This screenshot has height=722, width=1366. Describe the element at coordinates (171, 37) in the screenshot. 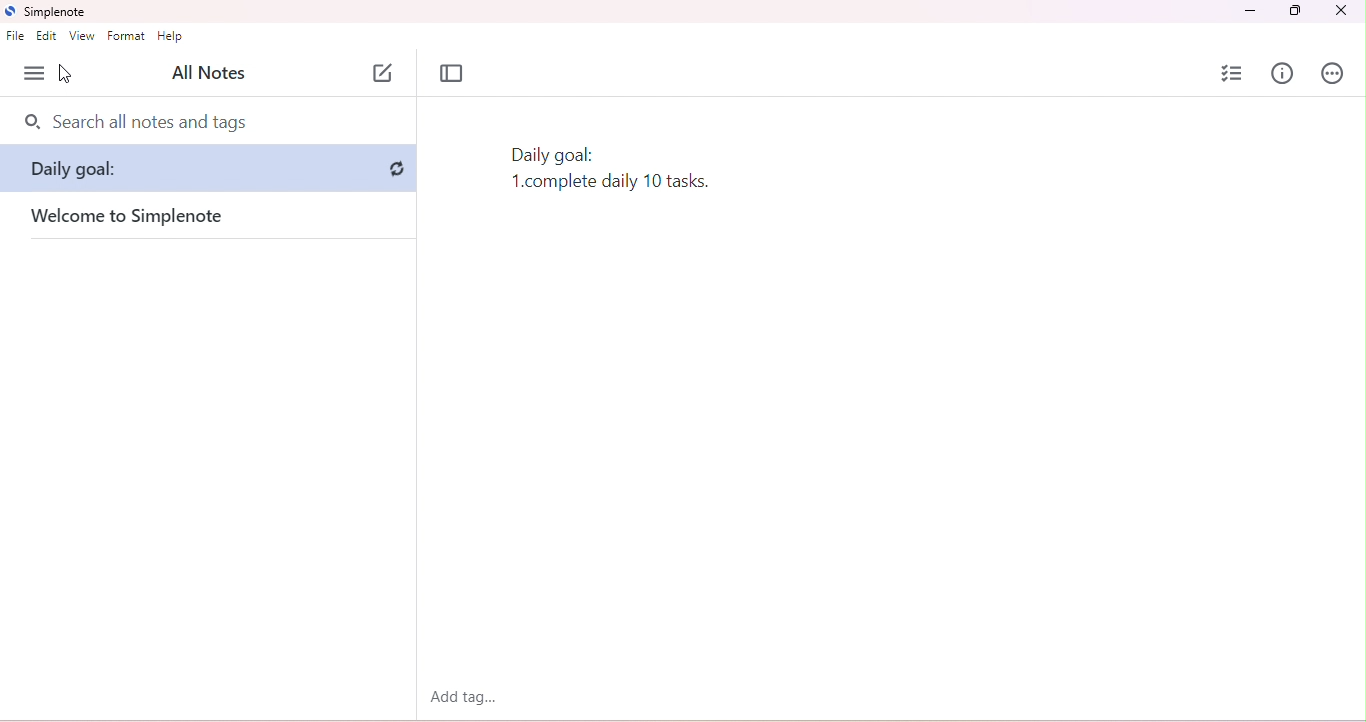

I see `help` at that location.